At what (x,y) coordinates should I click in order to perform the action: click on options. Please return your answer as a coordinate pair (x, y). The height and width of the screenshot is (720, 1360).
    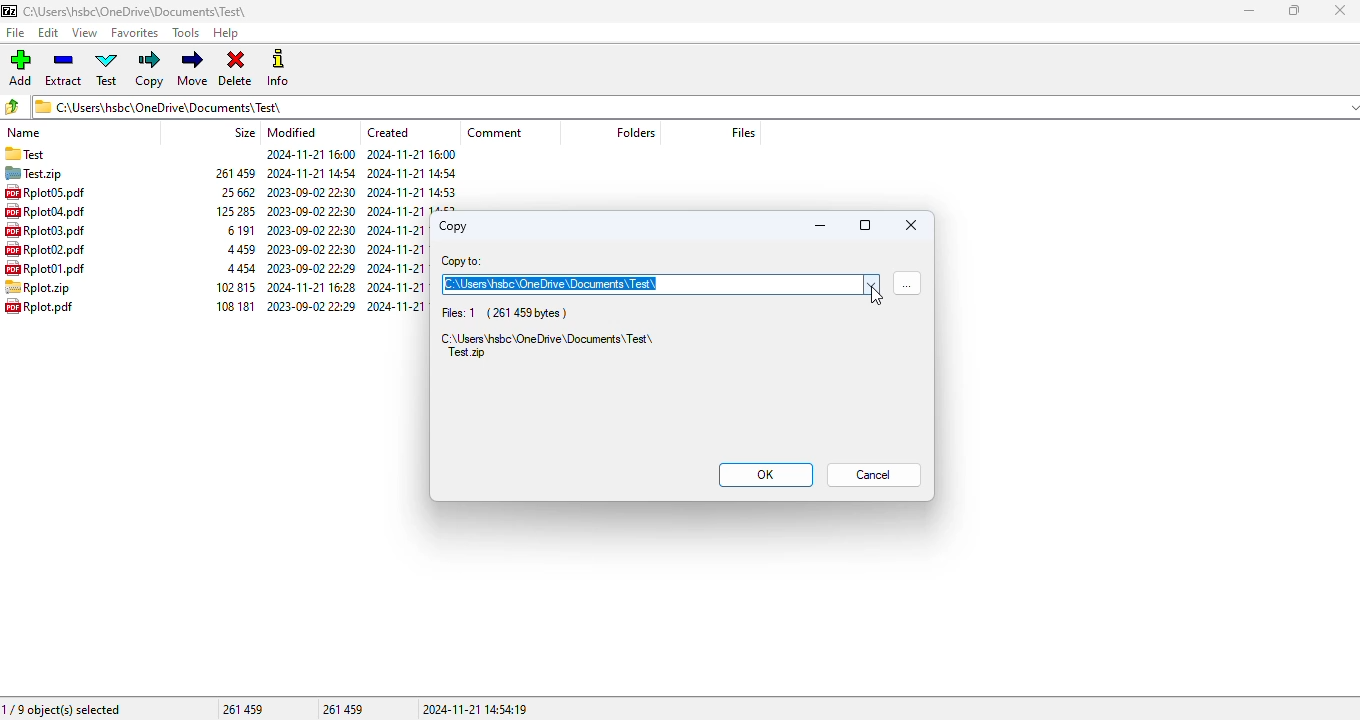
    Looking at the image, I should click on (870, 284).